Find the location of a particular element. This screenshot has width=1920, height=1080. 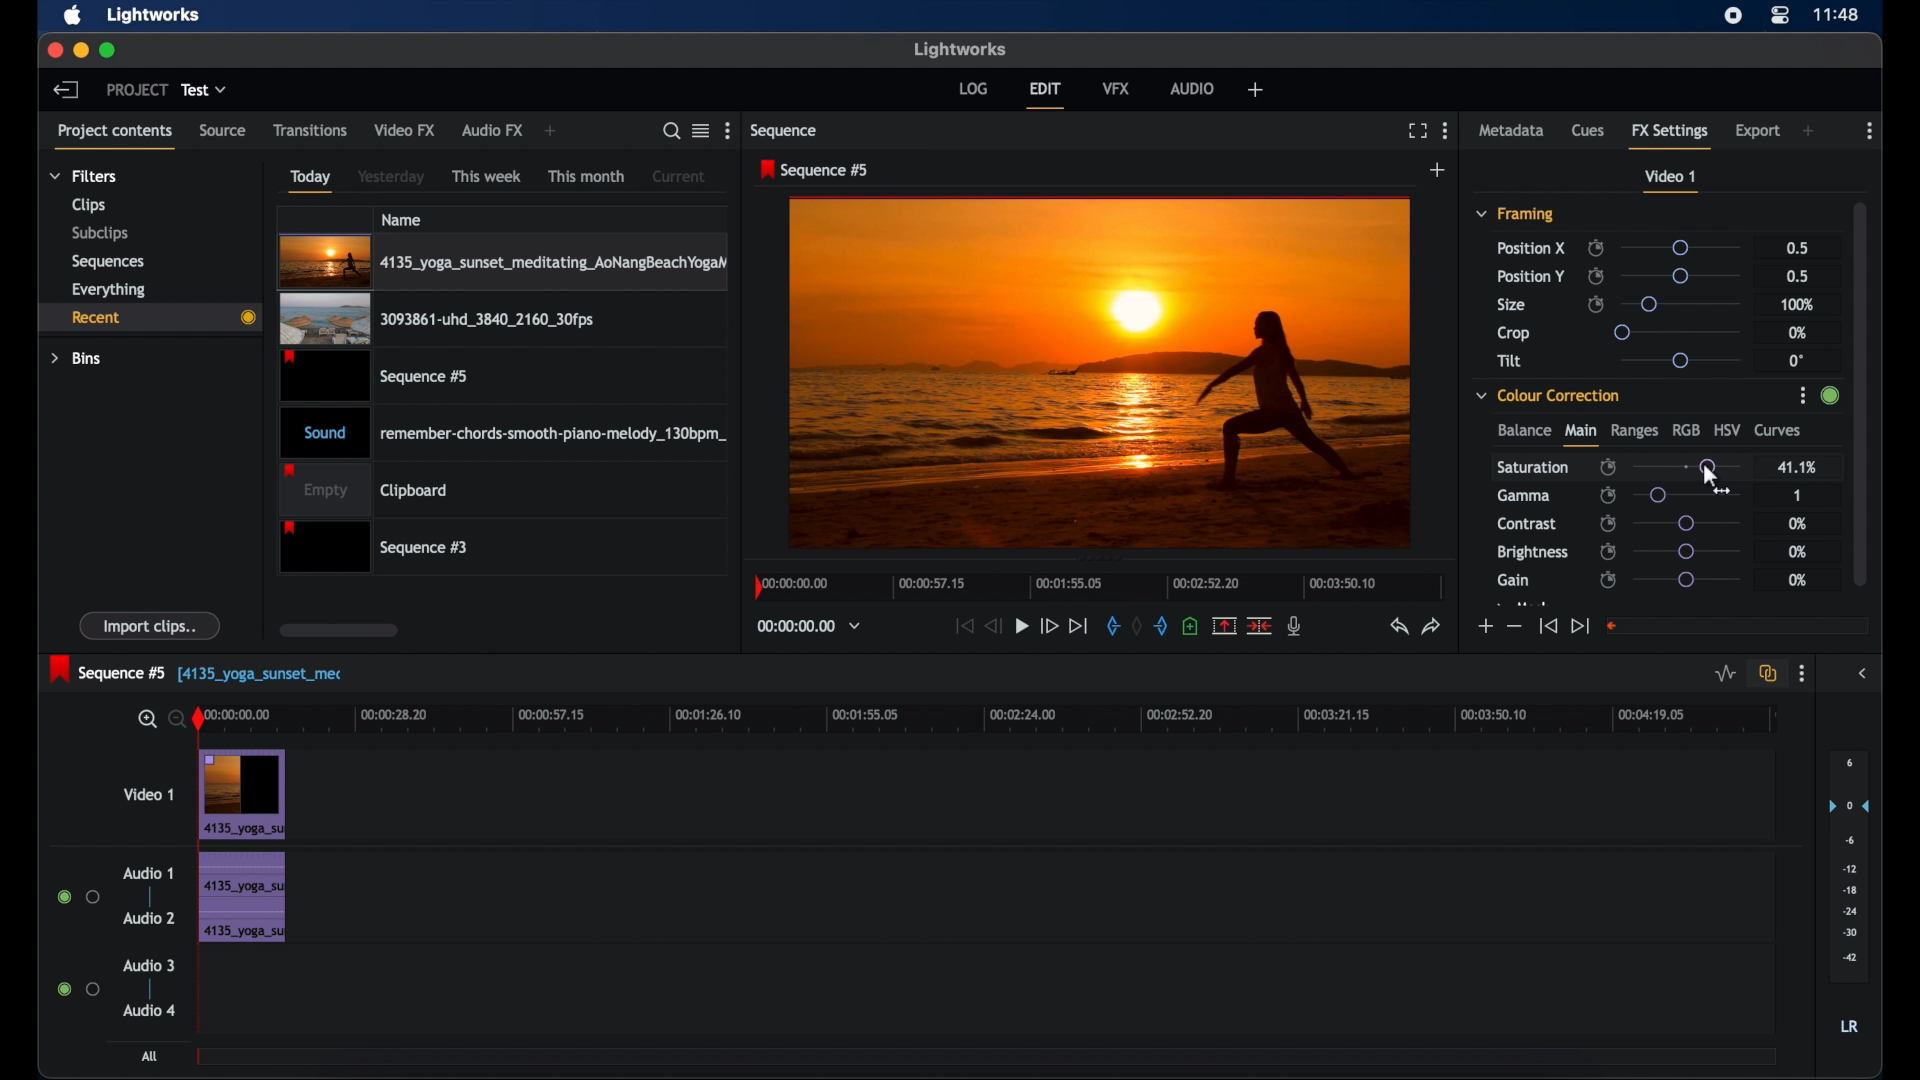

close is located at coordinates (50, 50).